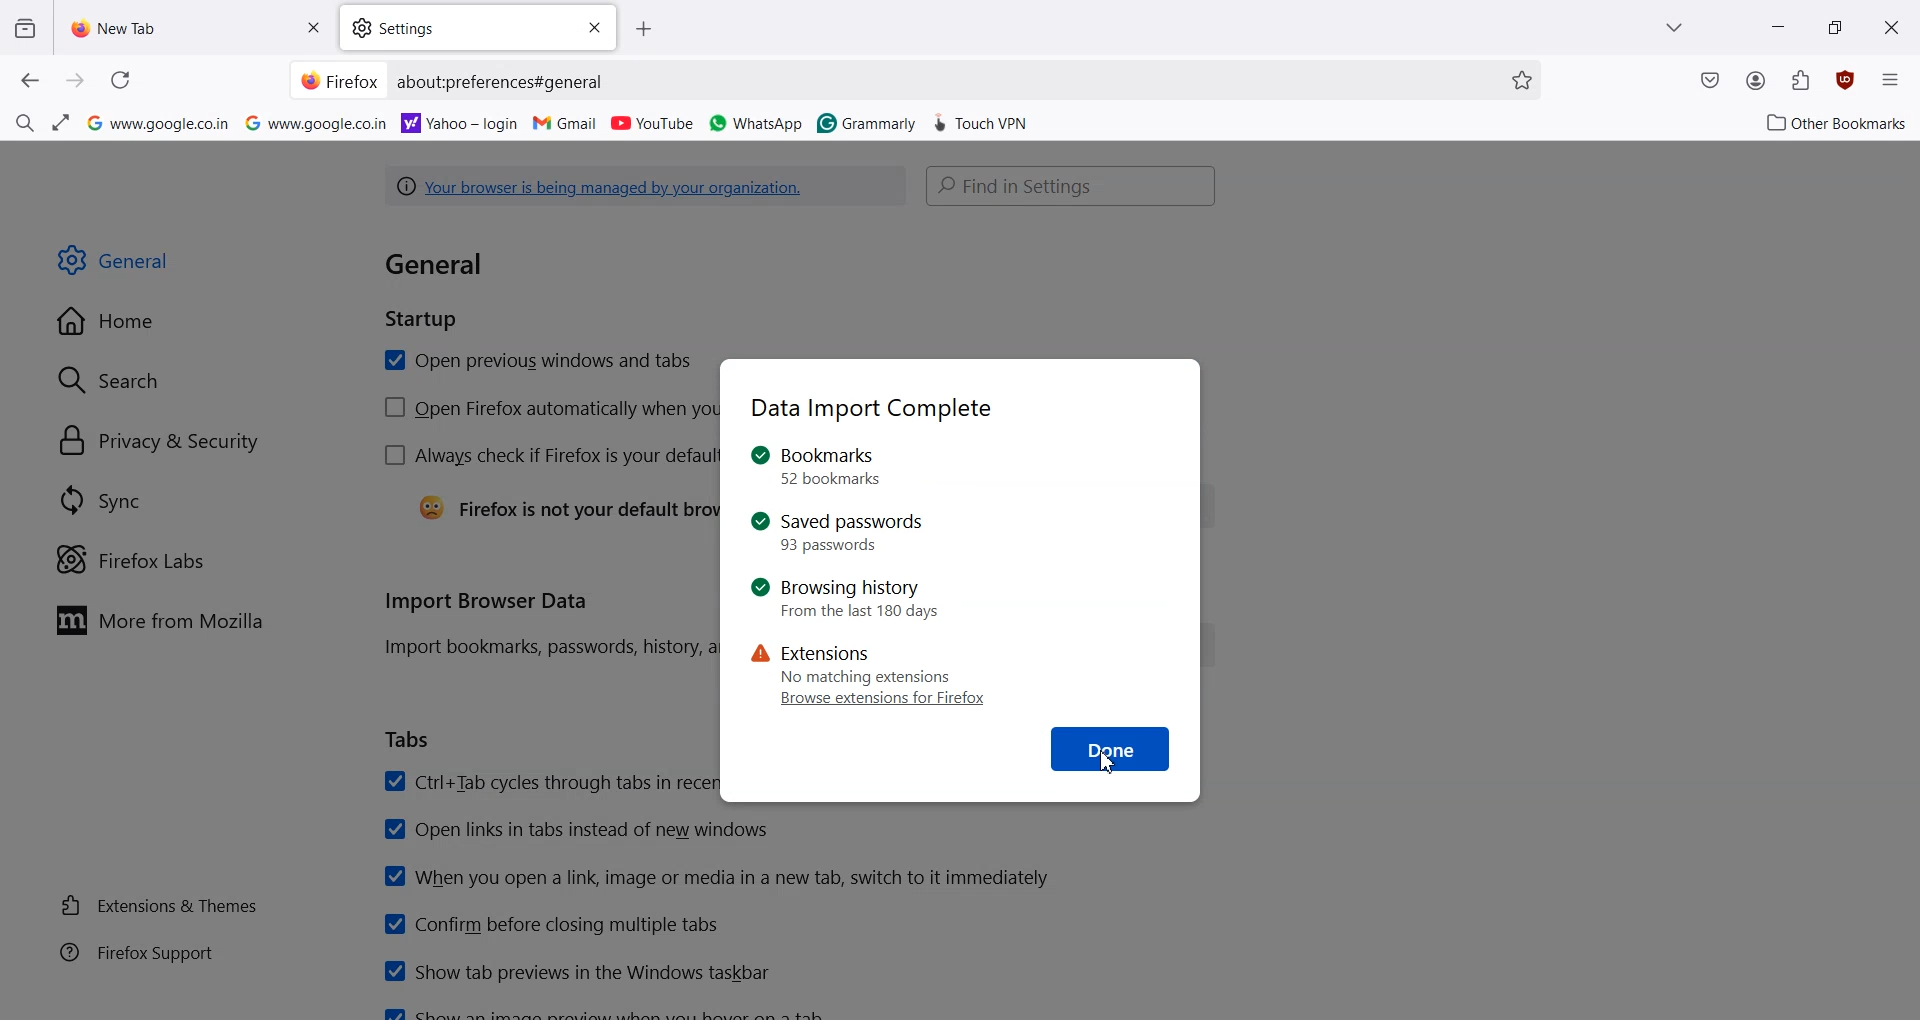  Describe the element at coordinates (64, 121) in the screenshot. I see `Fullscreen` at that location.